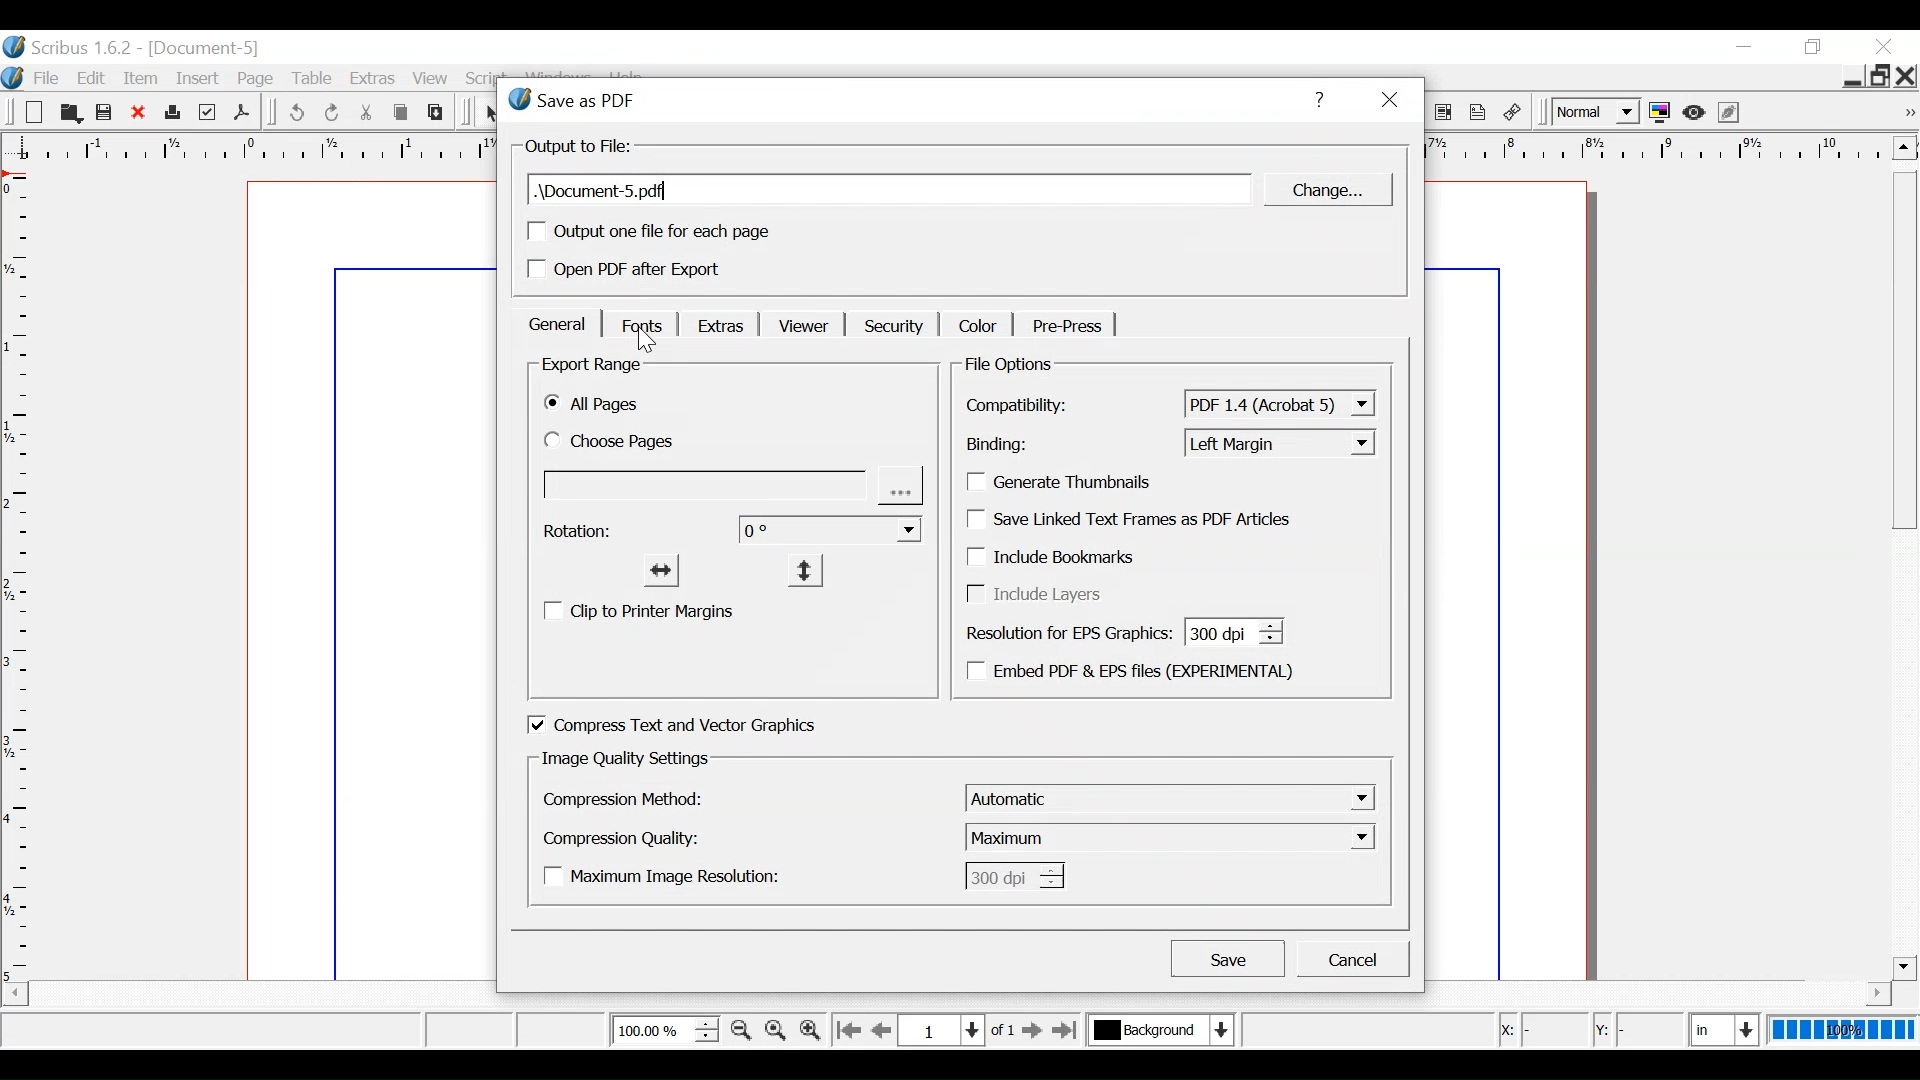 This screenshot has height=1080, width=1920. Describe the element at coordinates (1063, 326) in the screenshot. I see `Pre-Press` at that location.